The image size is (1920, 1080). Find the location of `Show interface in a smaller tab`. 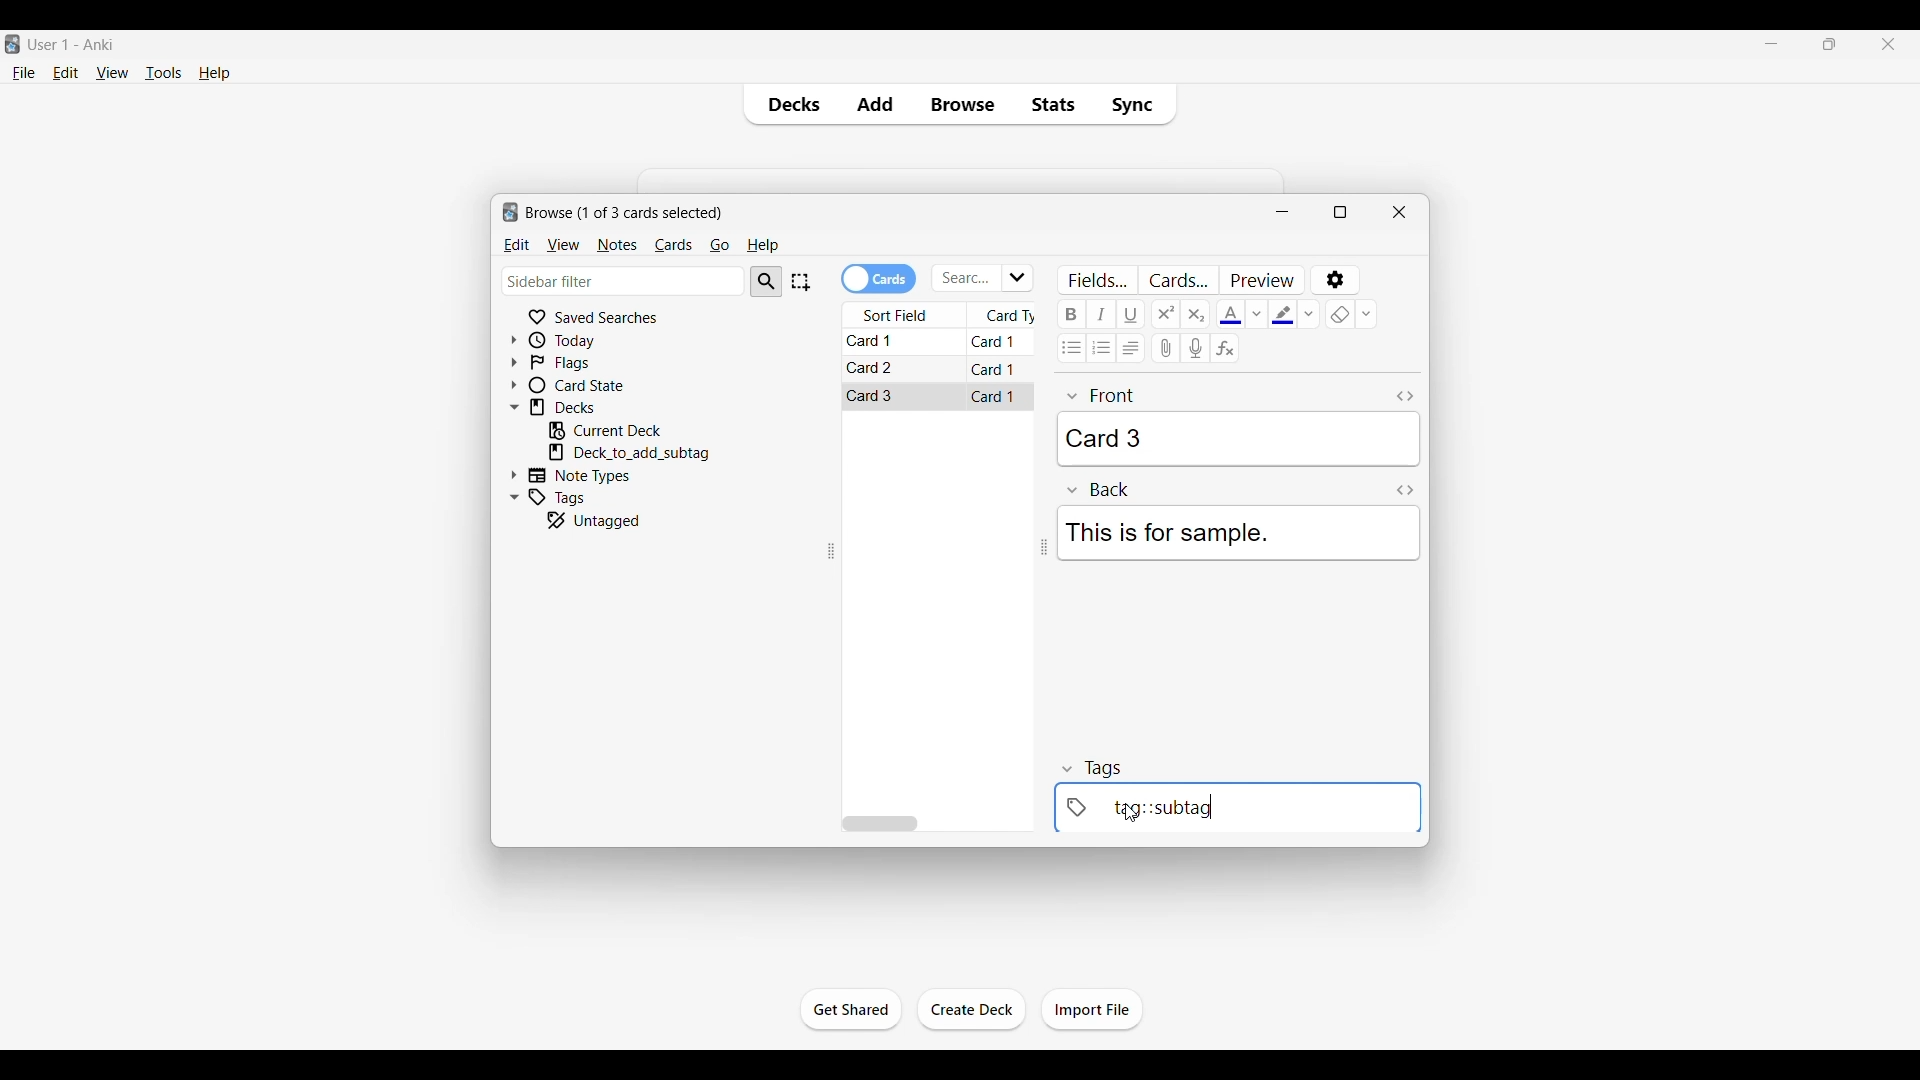

Show interface in a smaller tab is located at coordinates (1829, 44).